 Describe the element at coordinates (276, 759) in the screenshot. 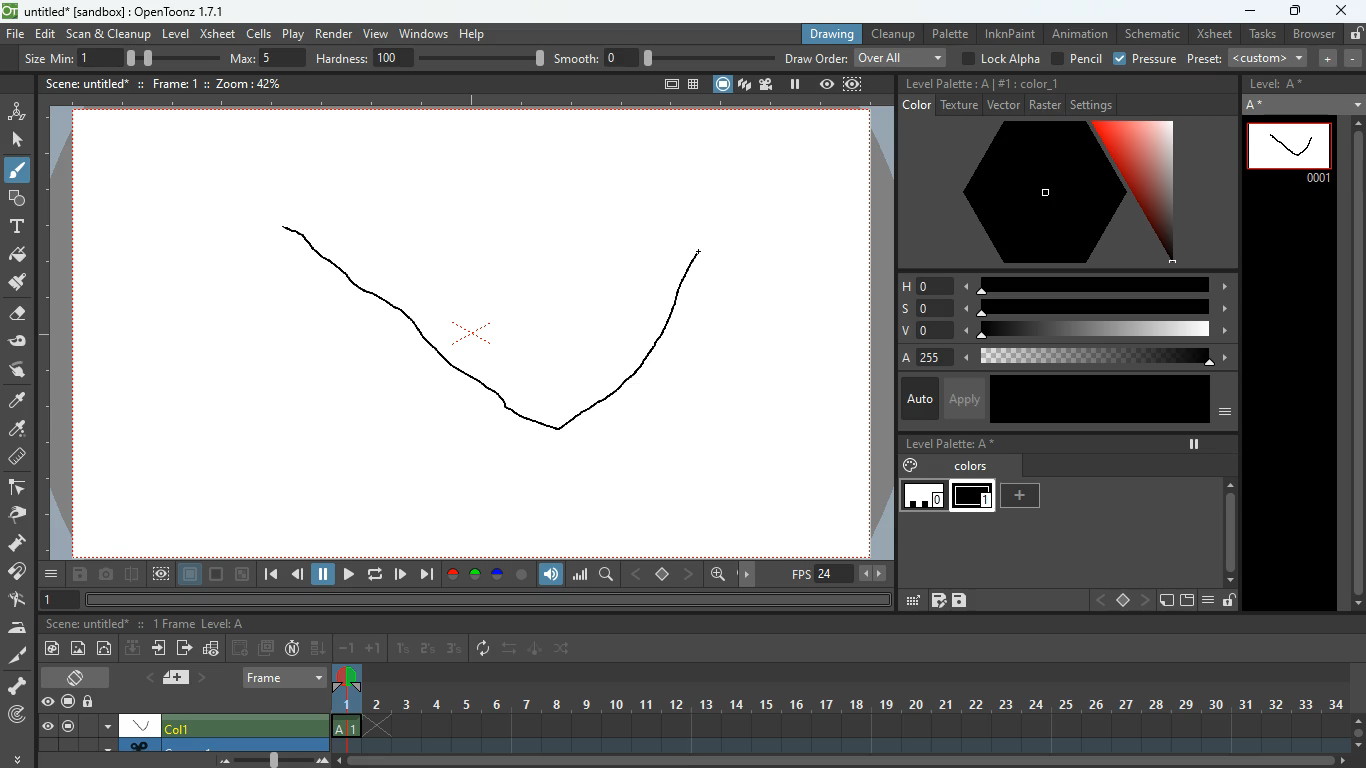

I see `image` at that location.